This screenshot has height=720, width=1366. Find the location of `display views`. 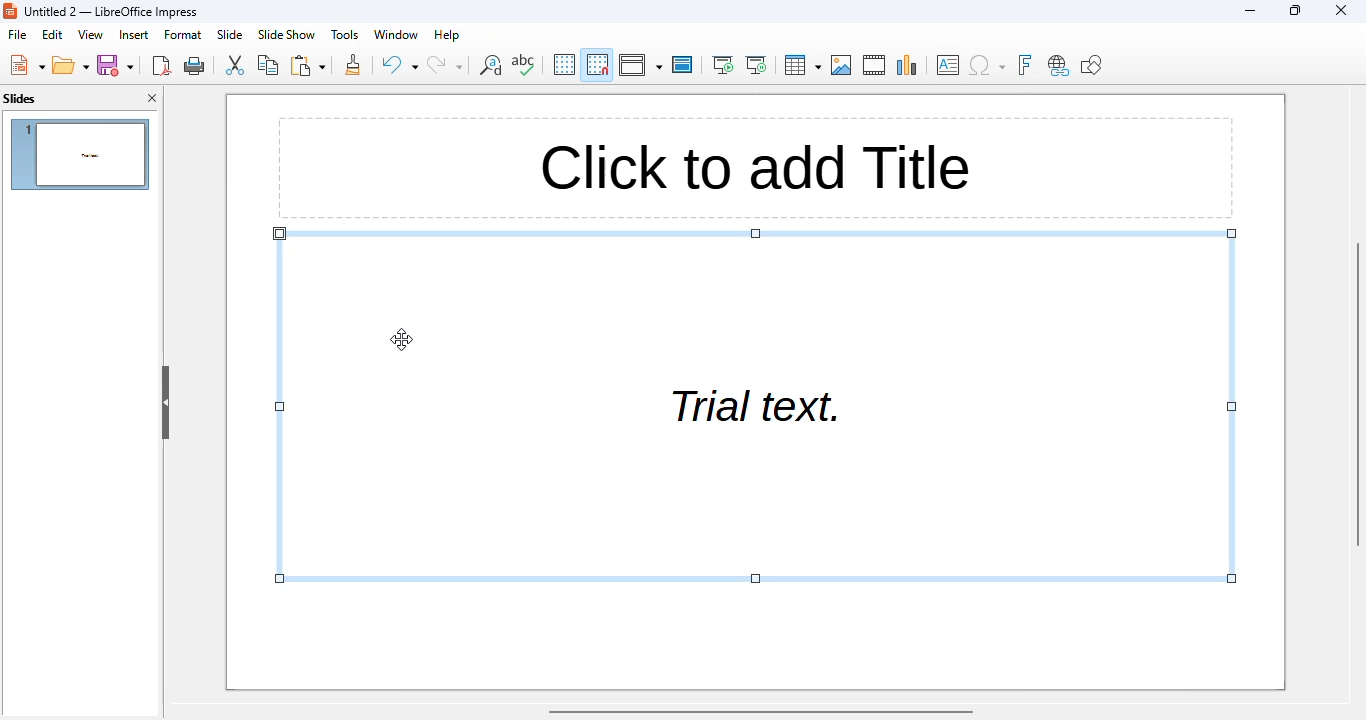

display views is located at coordinates (639, 65).